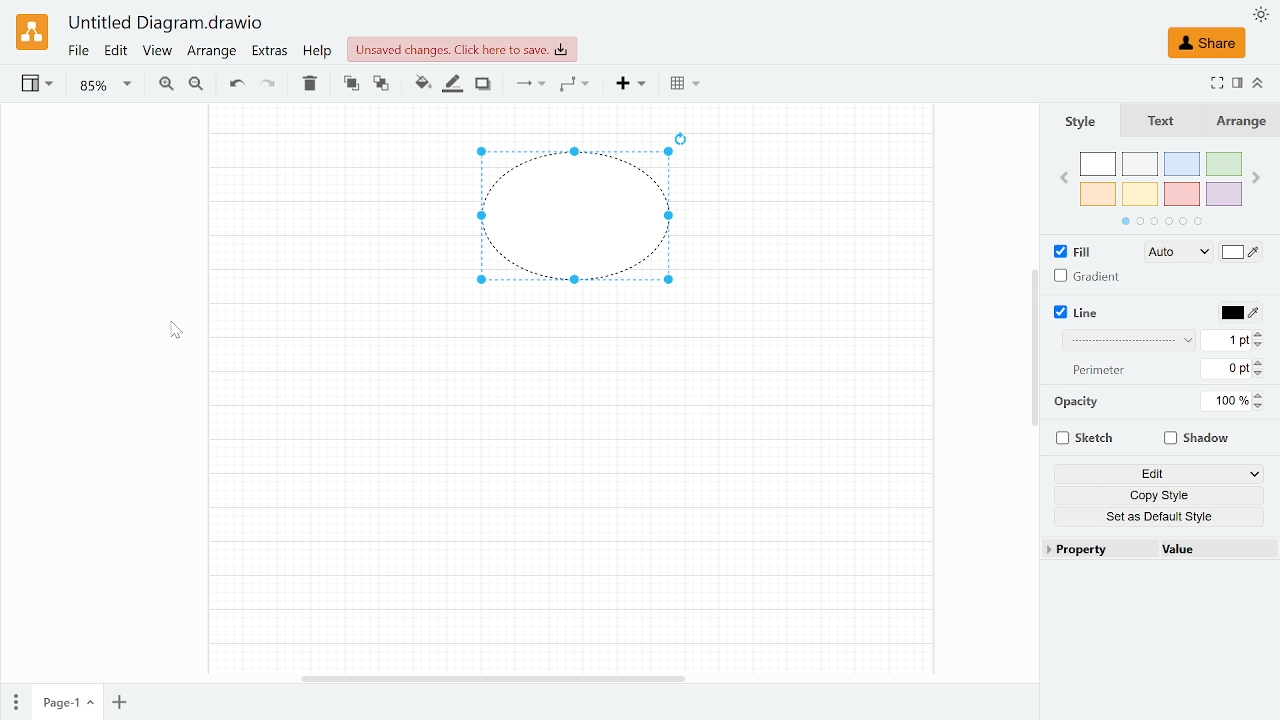  I want to click on Full screen, so click(1216, 83).